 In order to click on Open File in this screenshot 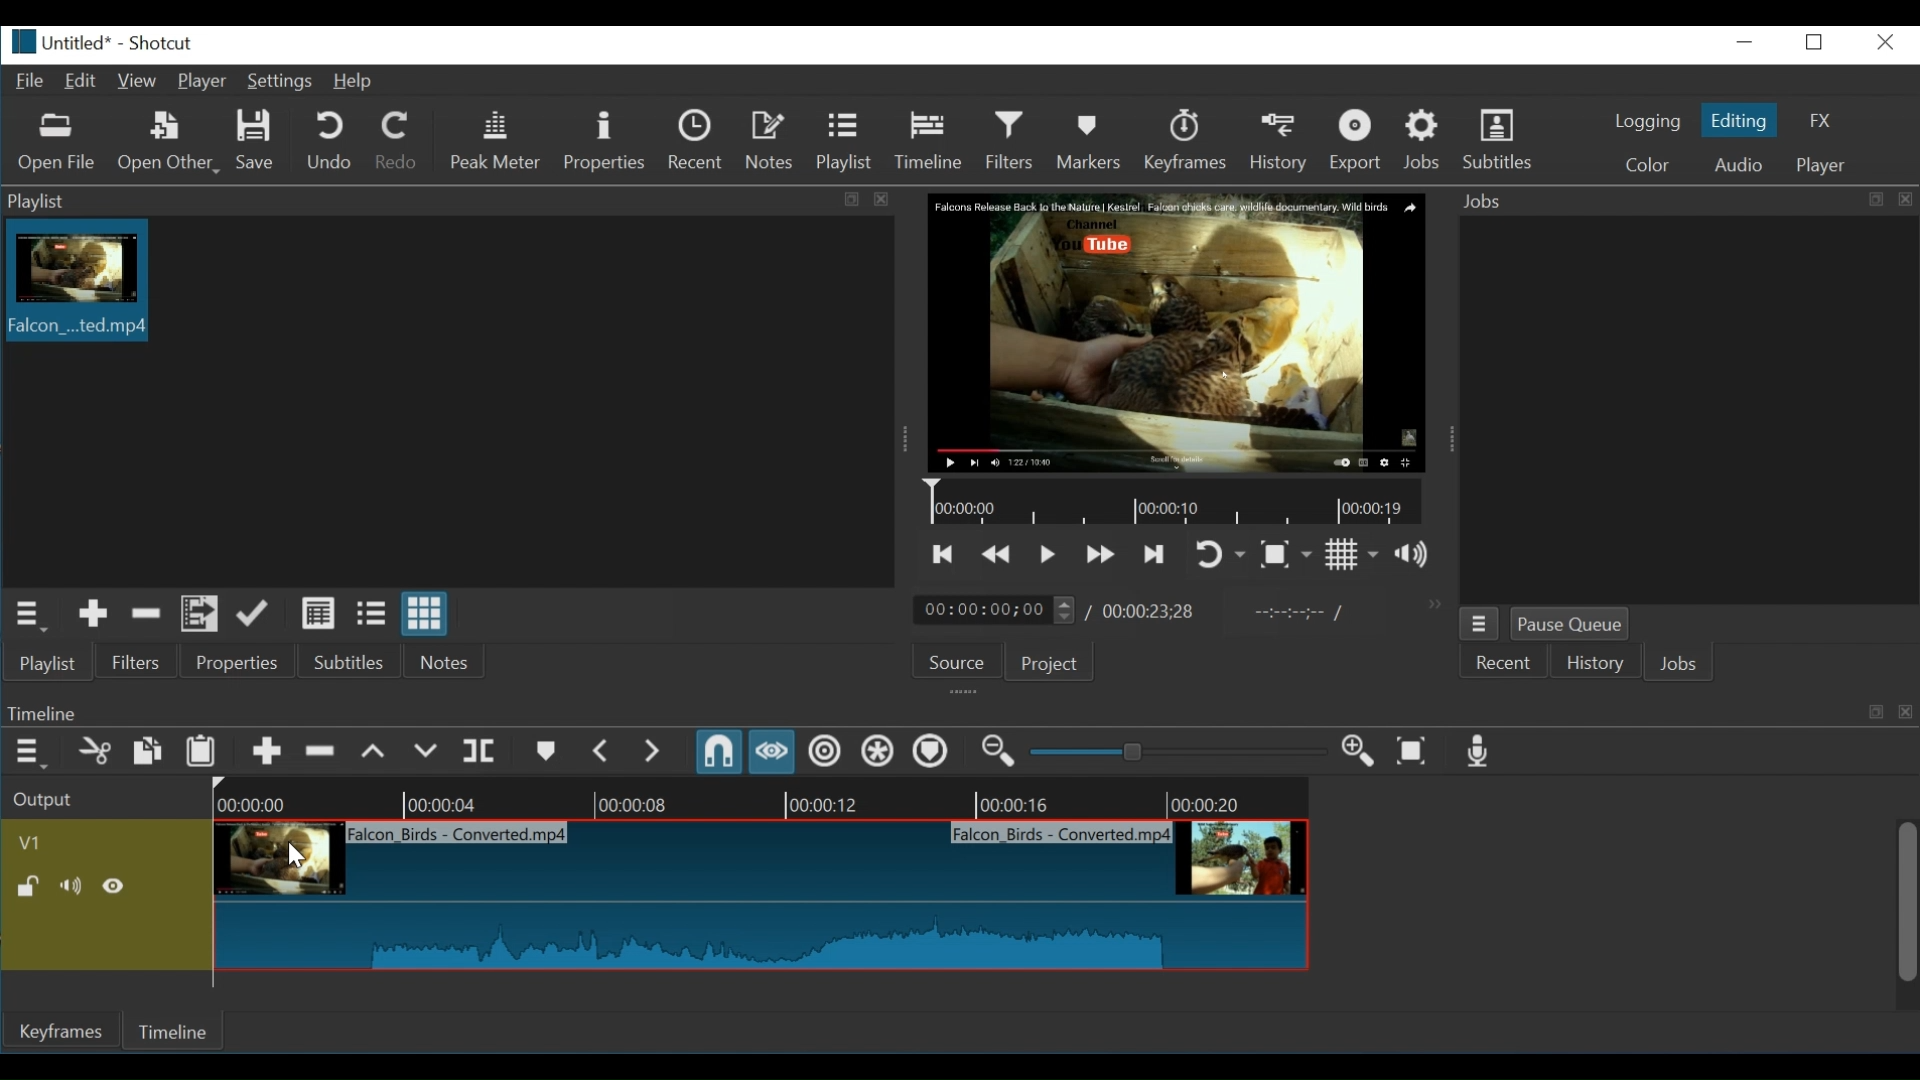, I will do `click(57, 145)`.